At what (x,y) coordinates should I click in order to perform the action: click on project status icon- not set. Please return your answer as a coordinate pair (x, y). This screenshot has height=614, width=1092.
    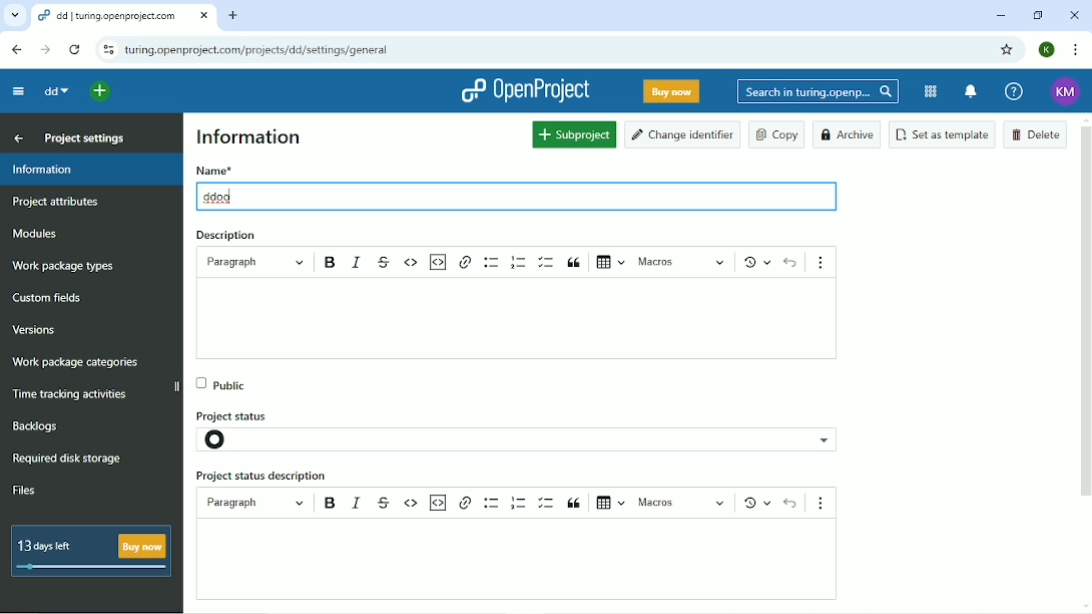
    Looking at the image, I should click on (231, 440).